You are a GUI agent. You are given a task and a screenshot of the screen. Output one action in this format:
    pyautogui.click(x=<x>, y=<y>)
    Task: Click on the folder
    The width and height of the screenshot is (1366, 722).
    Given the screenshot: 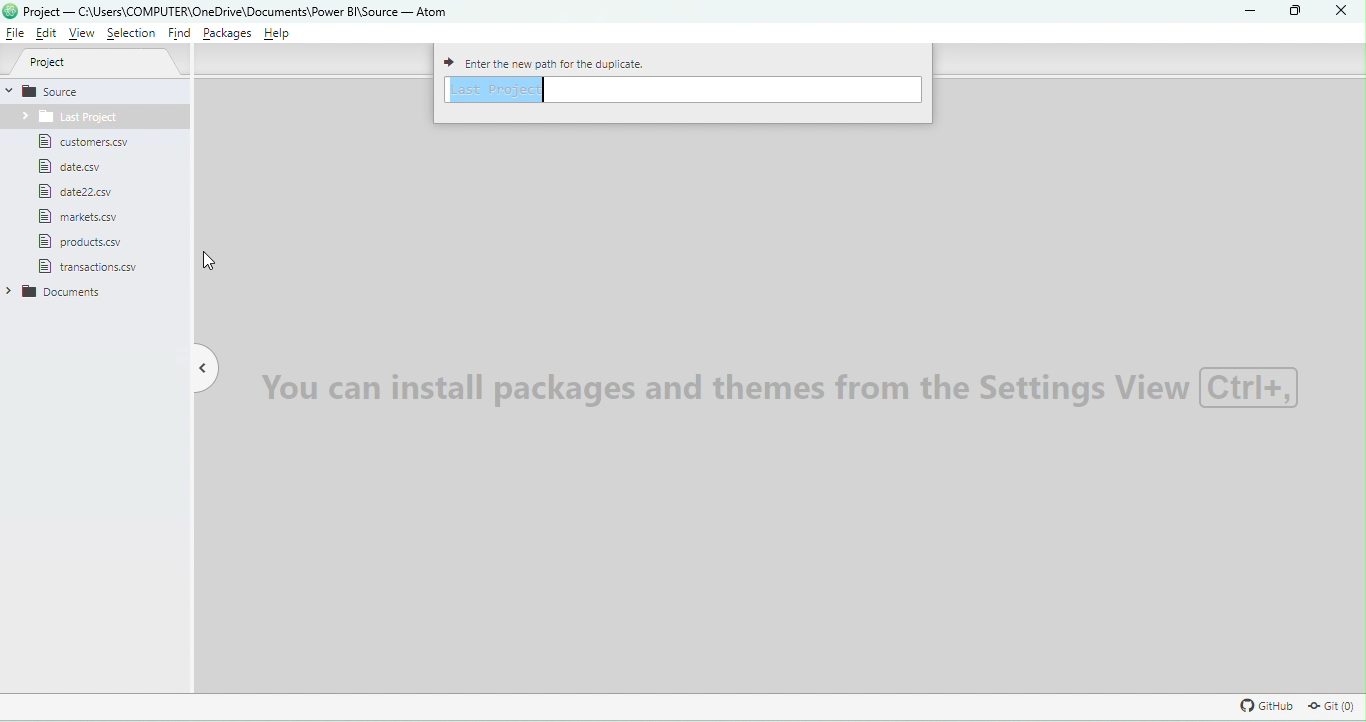 What is the action you would take?
    pyautogui.click(x=66, y=295)
    